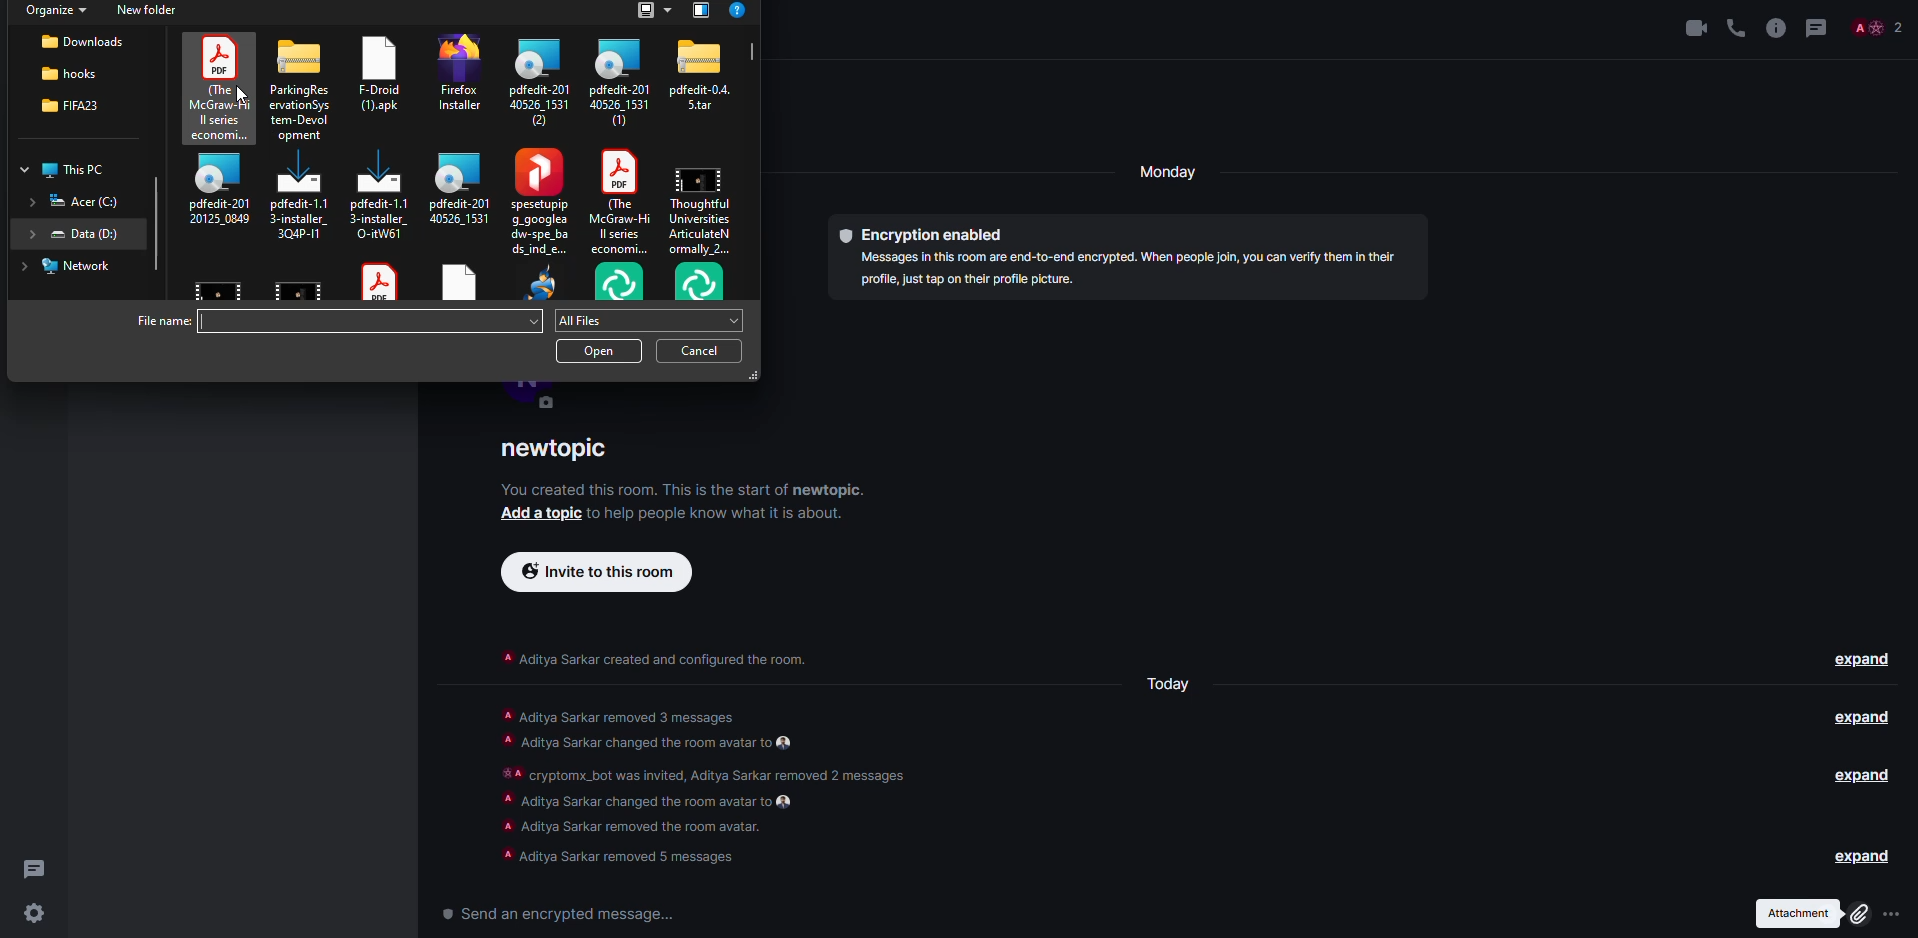 The width and height of the screenshot is (1918, 938). I want to click on day, so click(1173, 685).